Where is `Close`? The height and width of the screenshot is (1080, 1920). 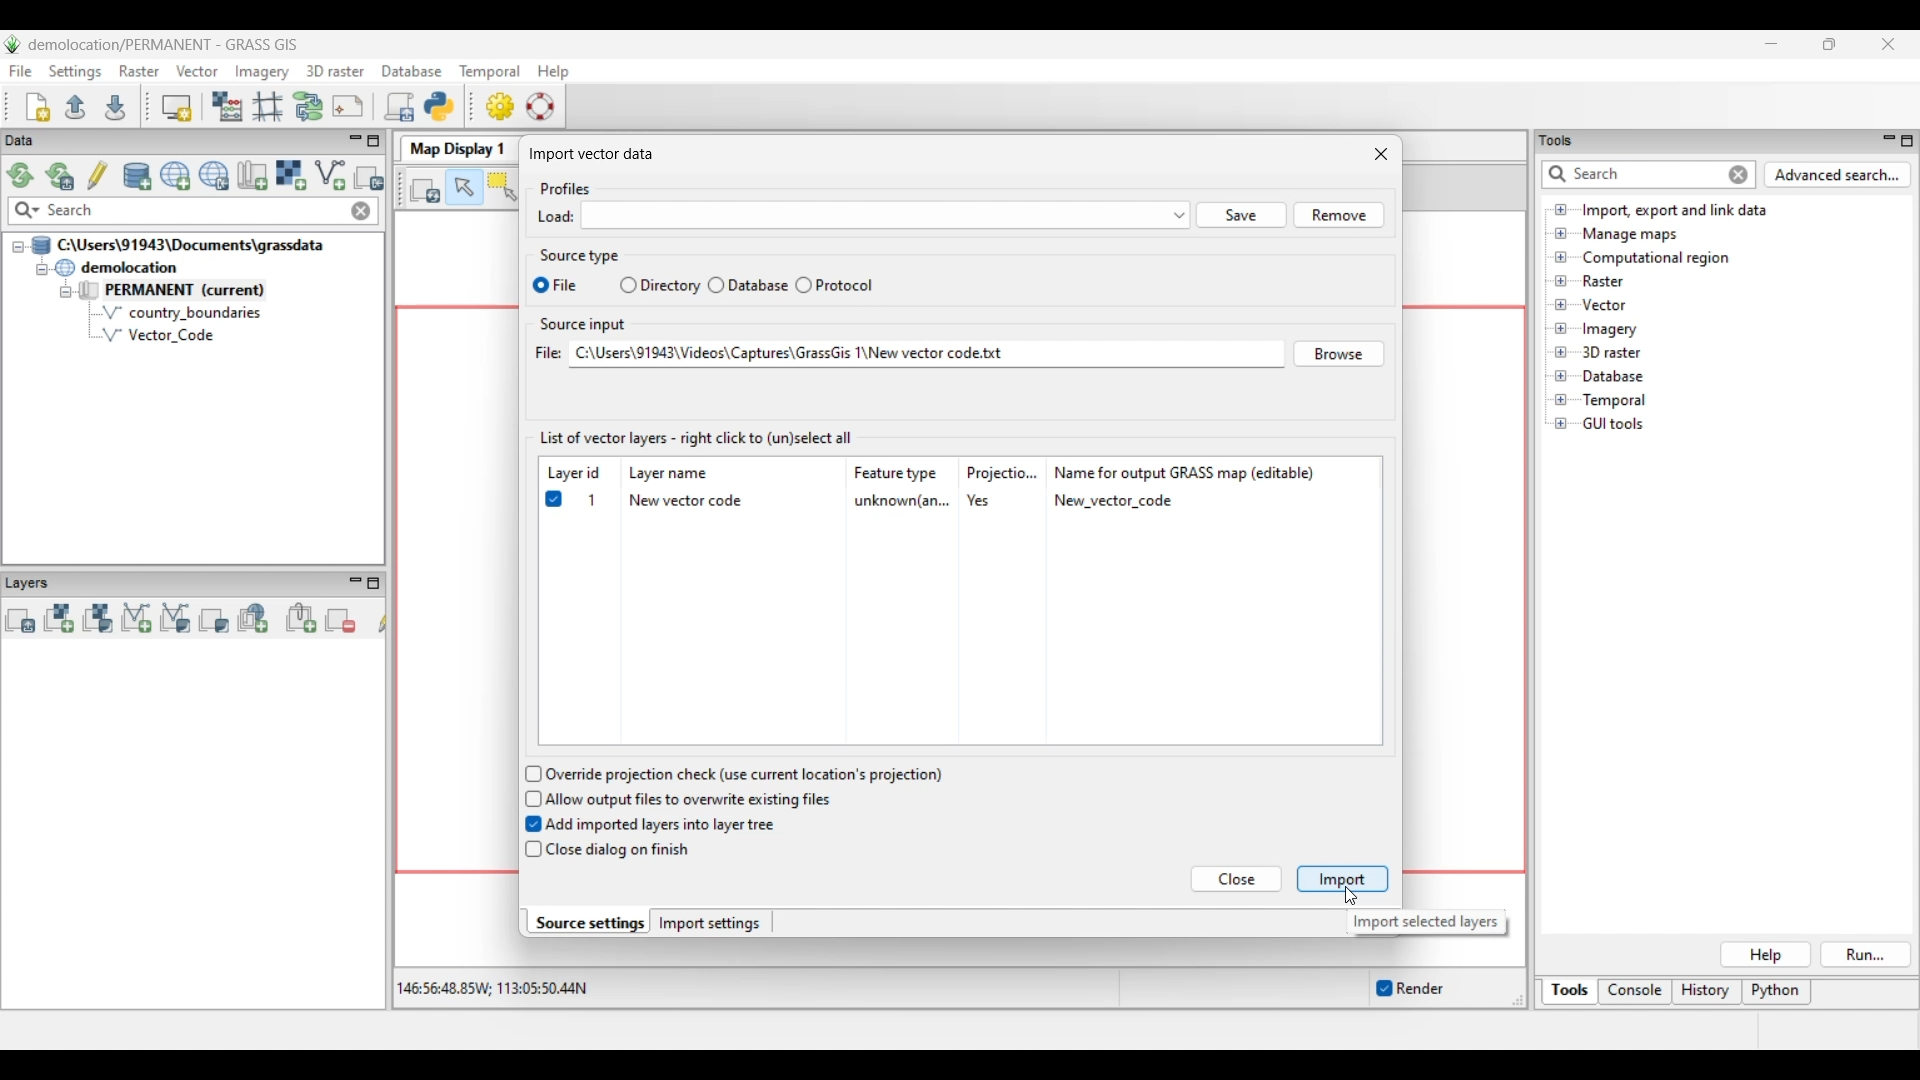
Close is located at coordinates (1238, 880).